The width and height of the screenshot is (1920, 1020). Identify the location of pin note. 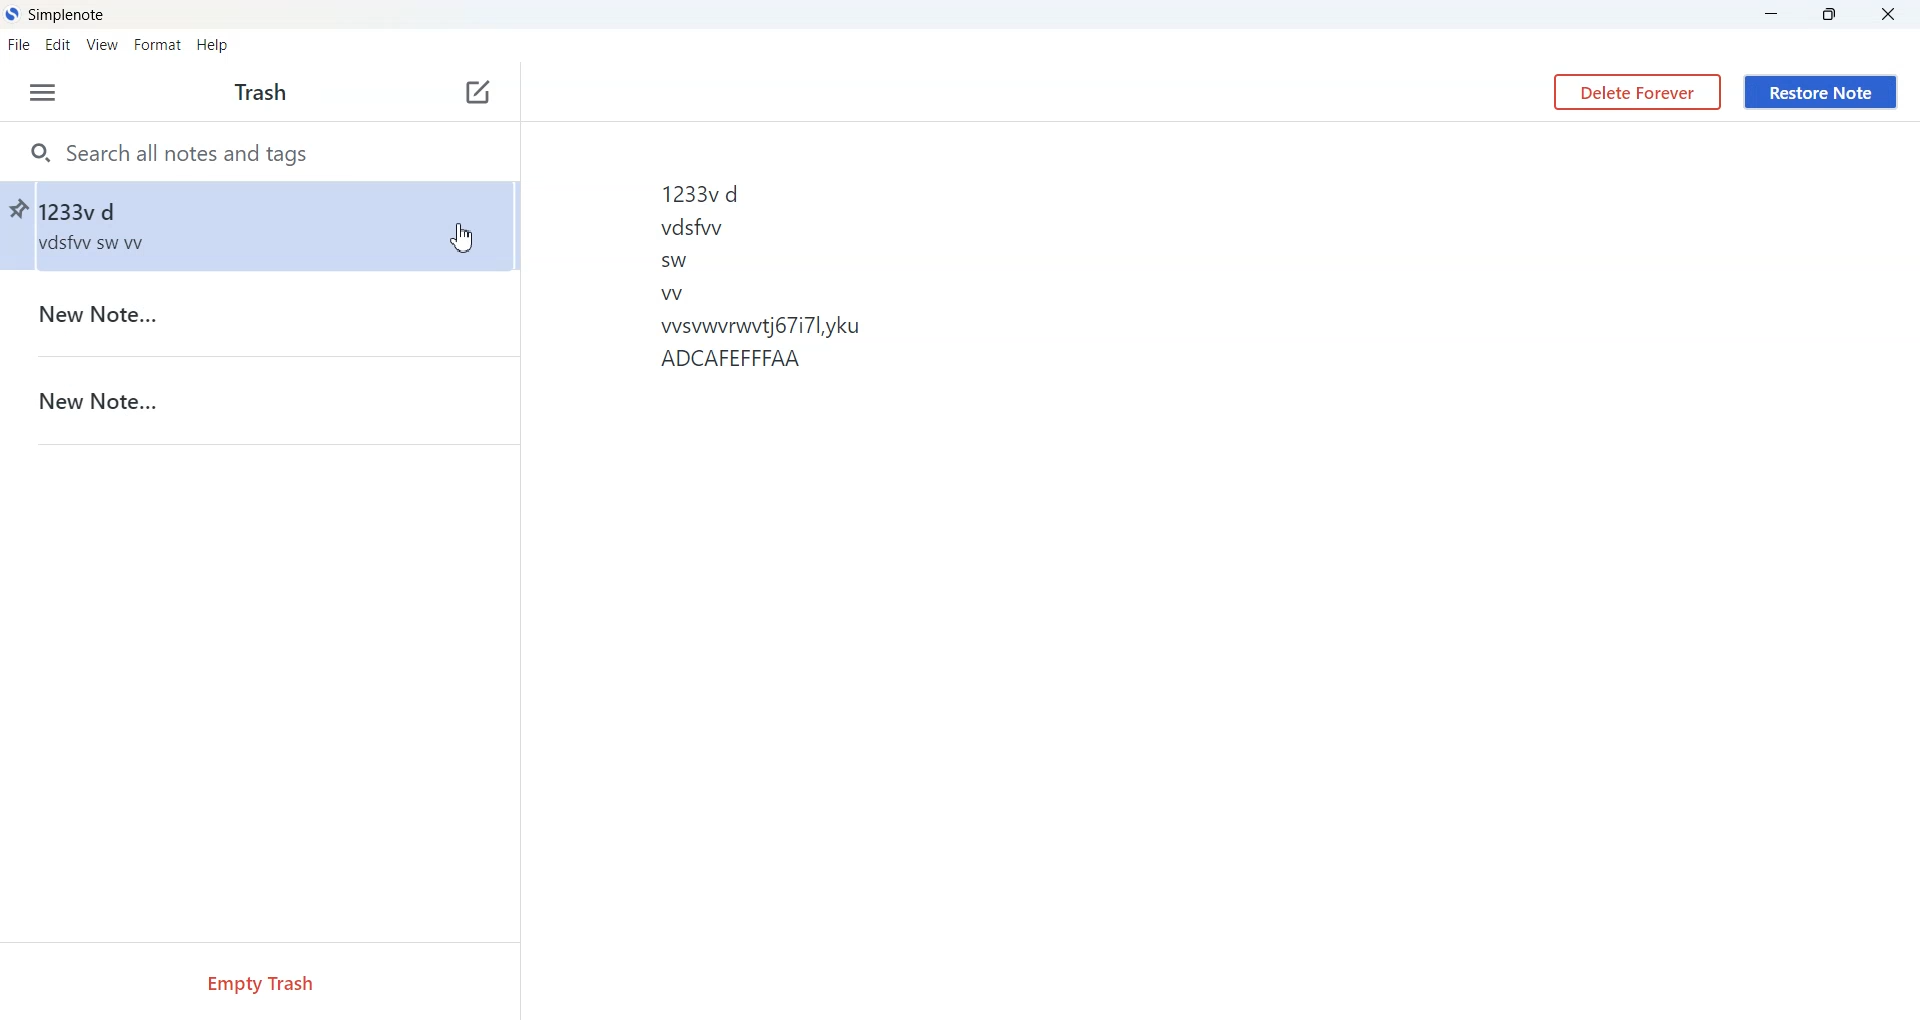
(17, 213).